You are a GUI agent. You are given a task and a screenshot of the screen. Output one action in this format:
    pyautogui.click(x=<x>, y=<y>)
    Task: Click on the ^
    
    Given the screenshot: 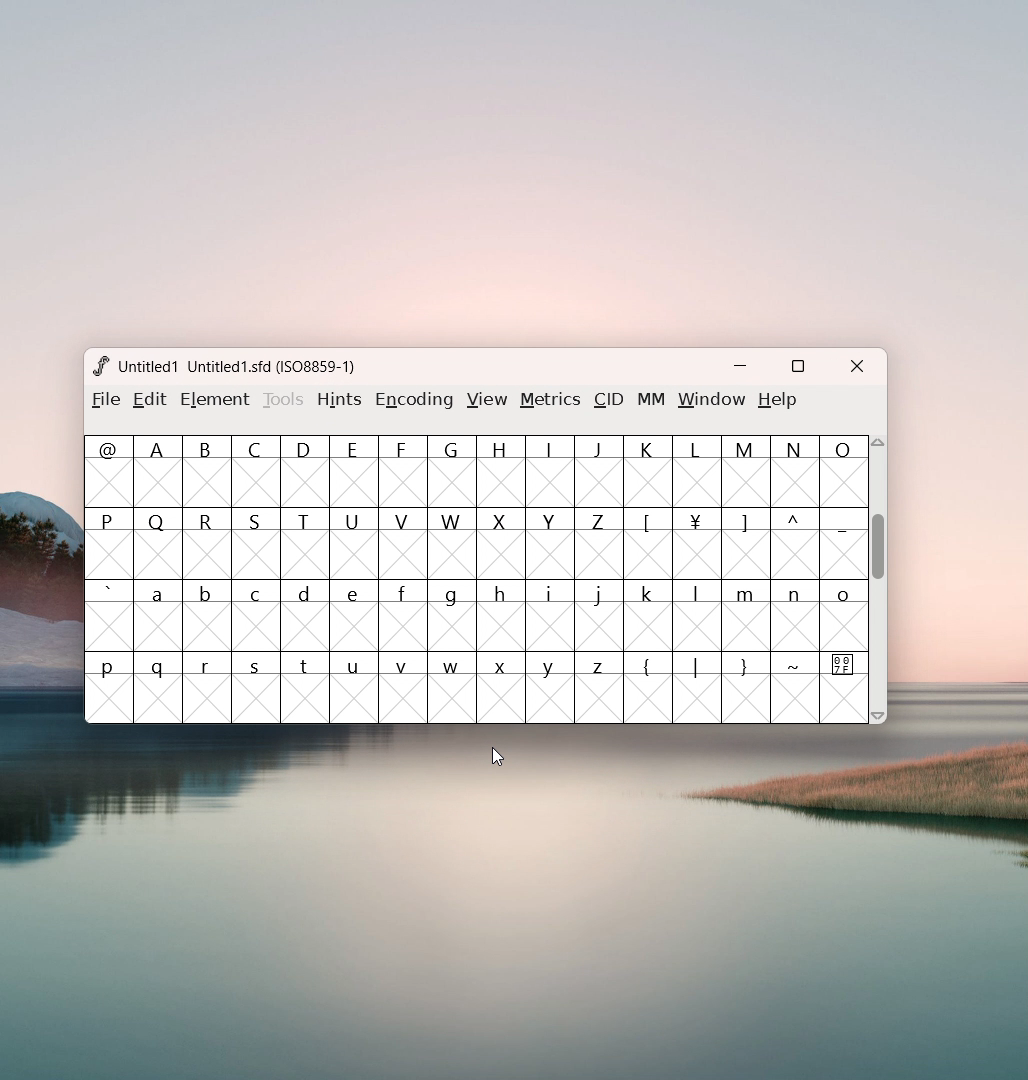 What is the action you would take?
    pyautogui.click(x=797, y=545)
    